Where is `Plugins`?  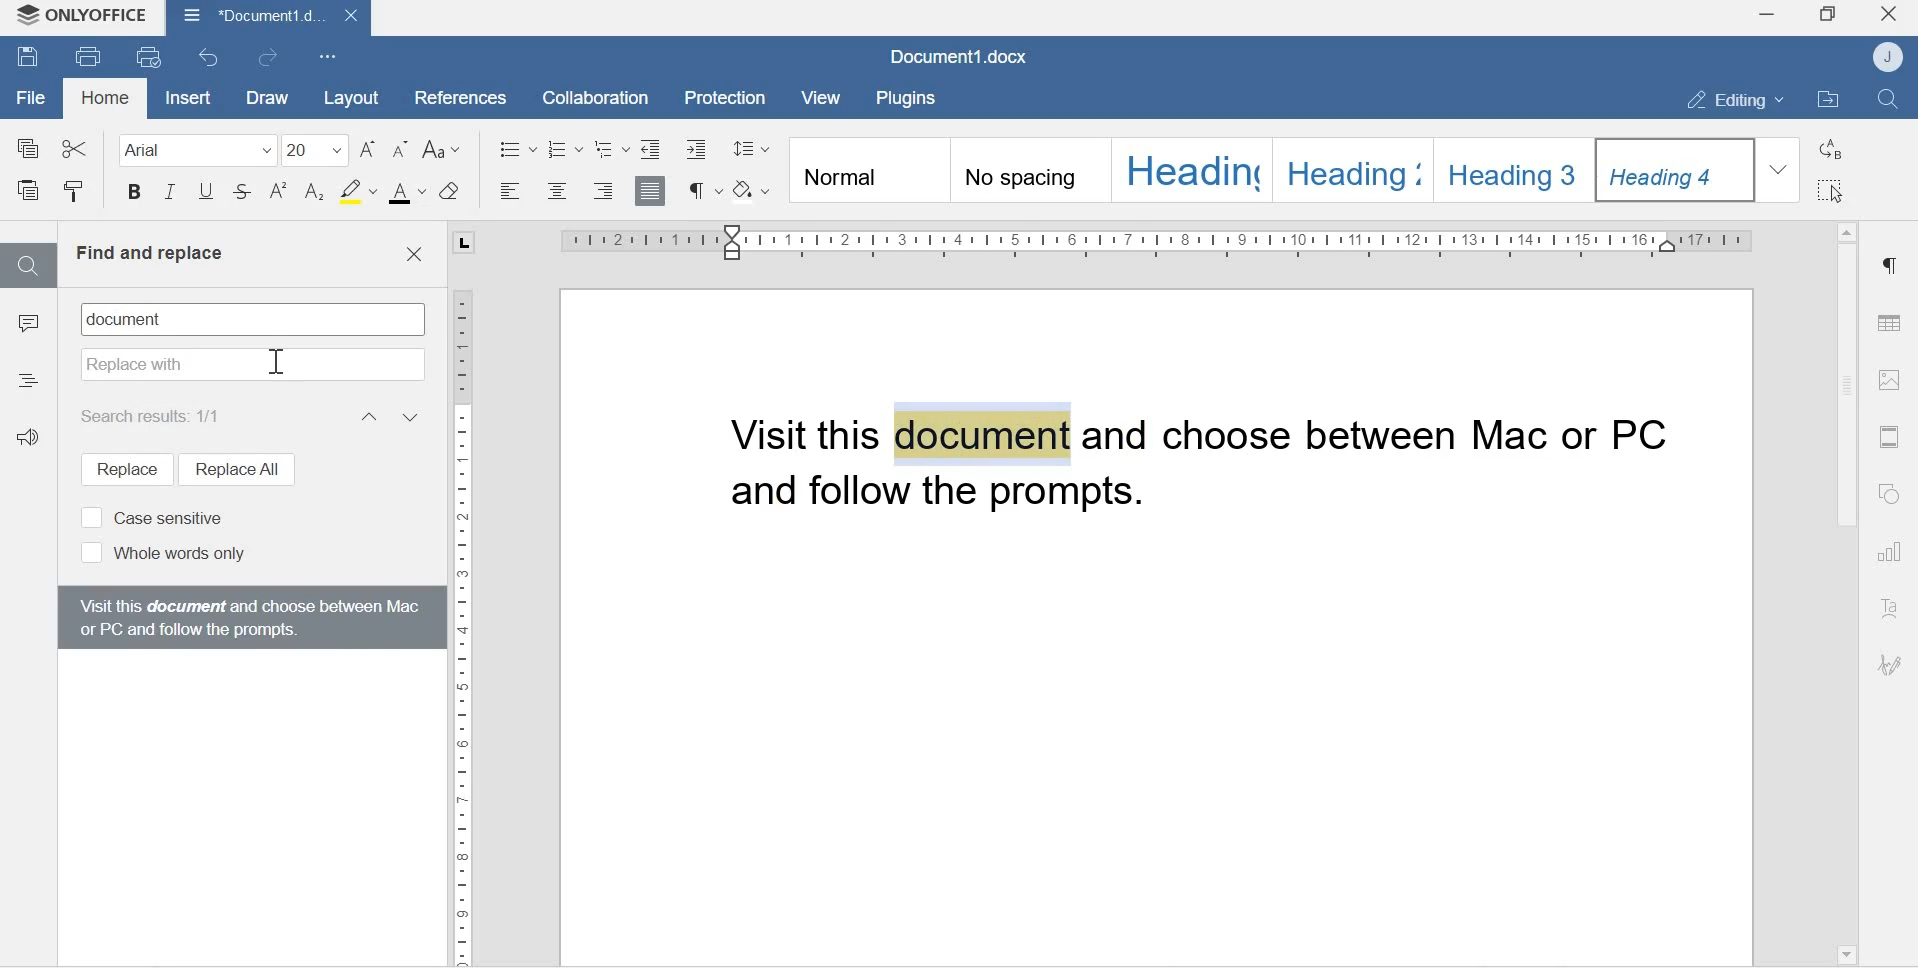 Plugins is located at coordinates (911, 96).